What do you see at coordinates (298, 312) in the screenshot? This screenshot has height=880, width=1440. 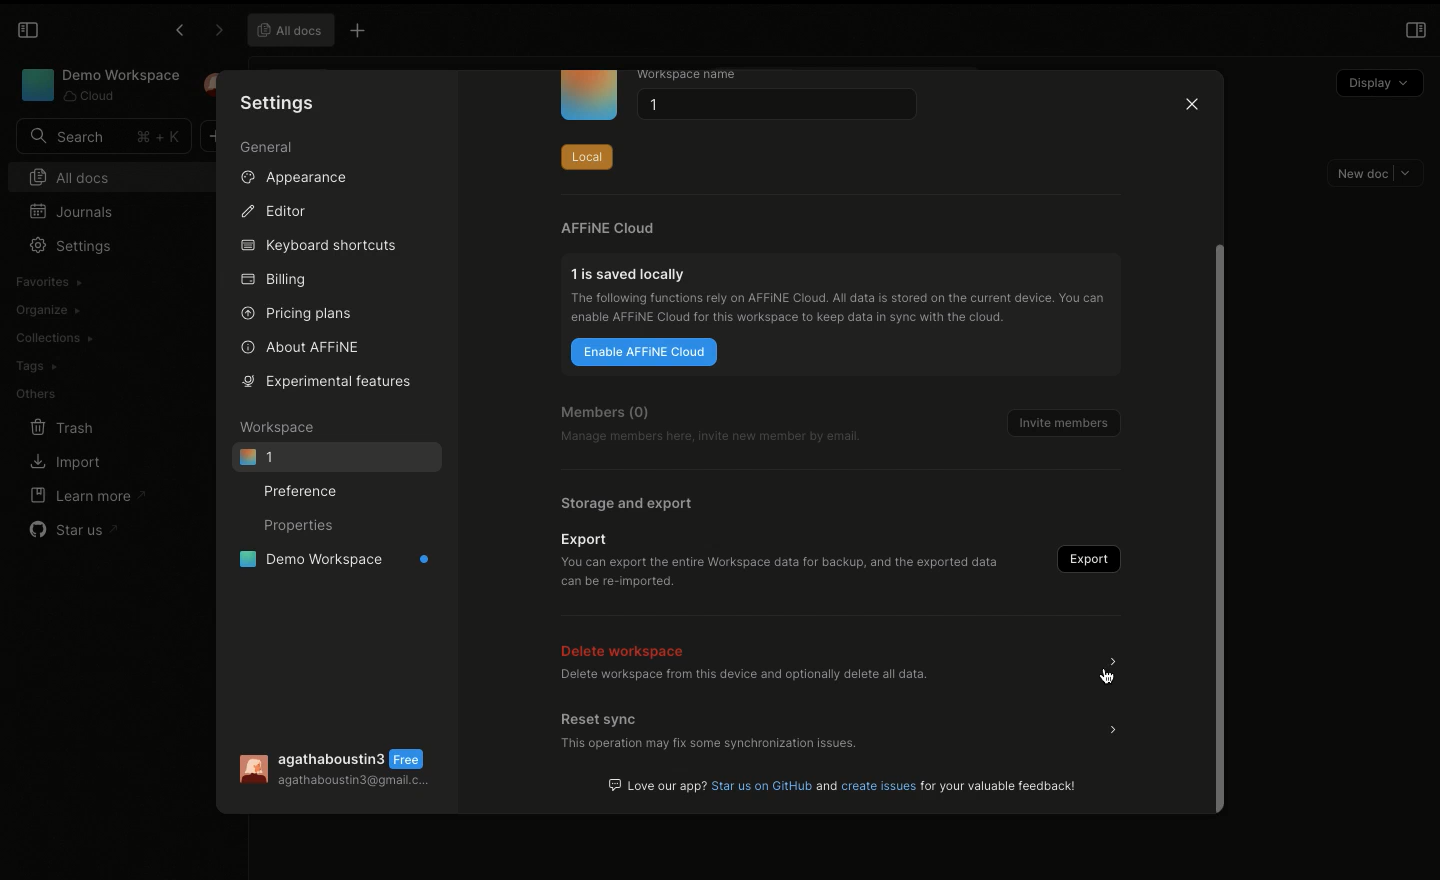 I see `Pricing plans` at bounding box center [298, 312].